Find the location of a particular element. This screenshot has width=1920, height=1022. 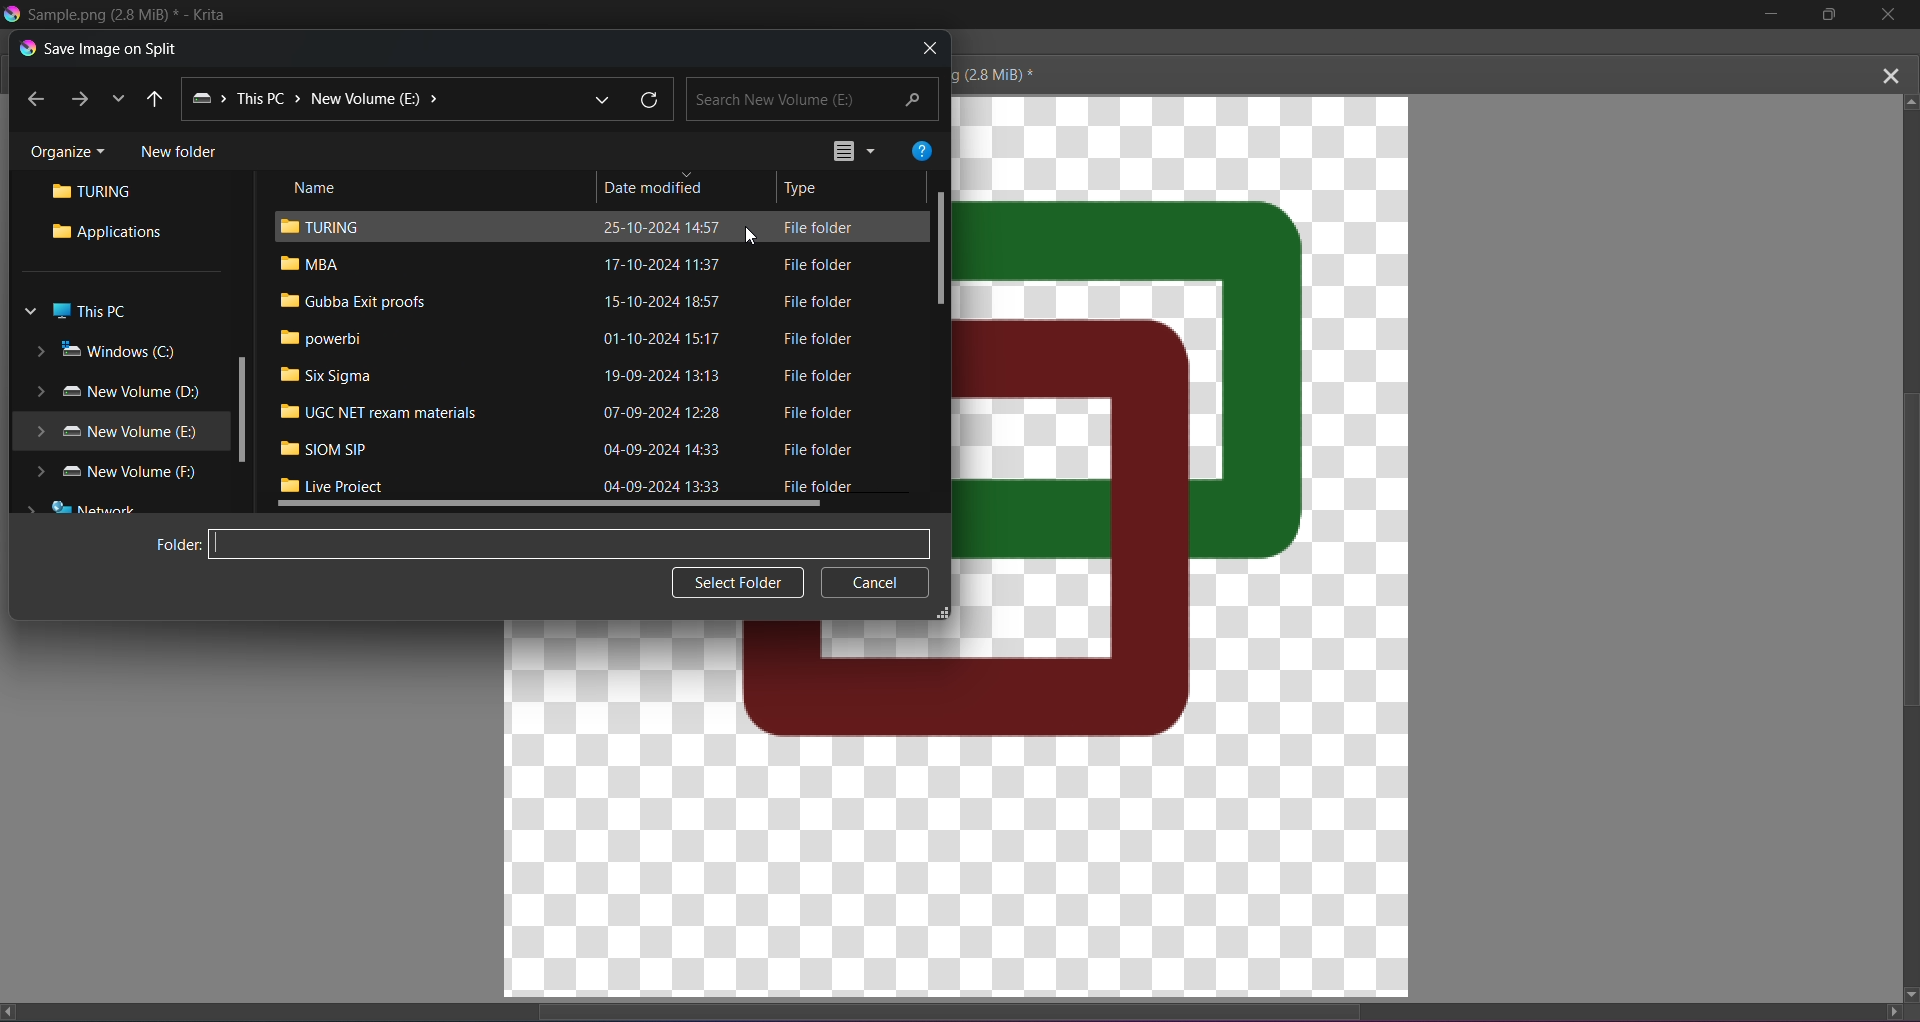

Save image on Split is located at coordinates (97, 48).